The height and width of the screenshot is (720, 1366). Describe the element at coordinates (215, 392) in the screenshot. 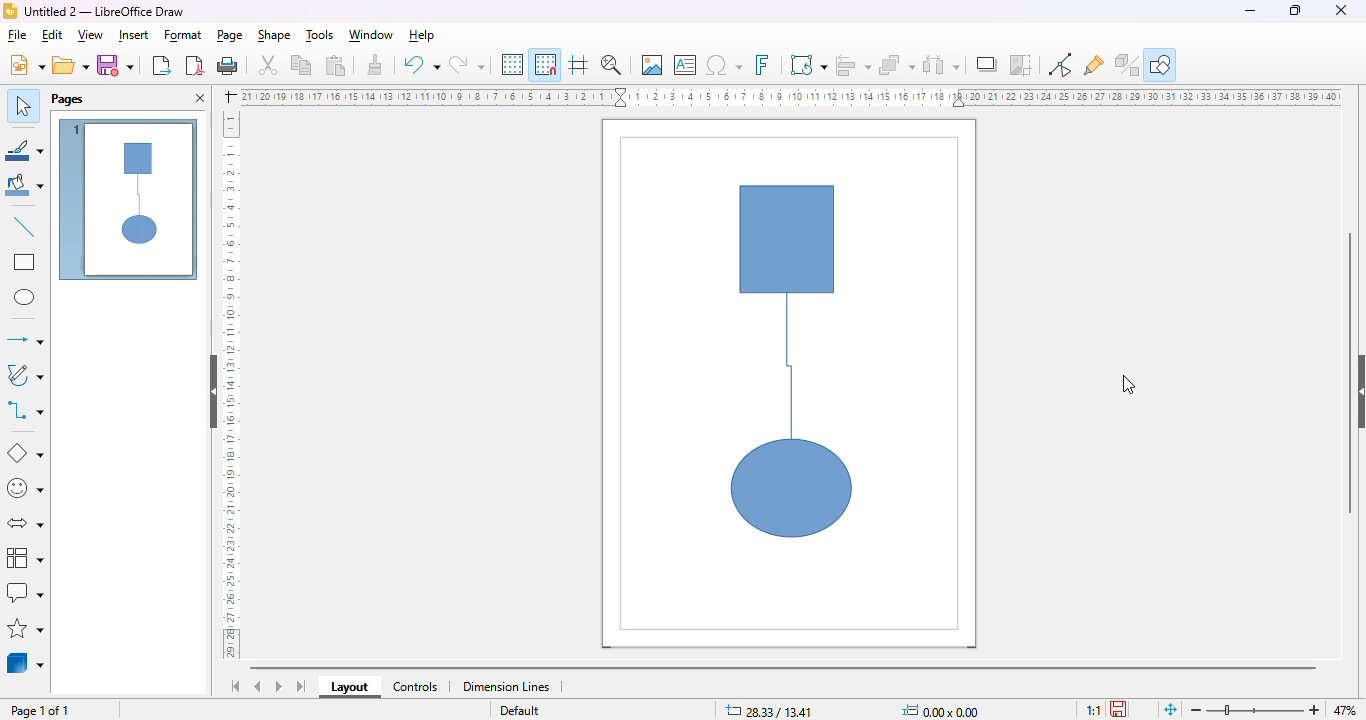

I see `hide` at that location.